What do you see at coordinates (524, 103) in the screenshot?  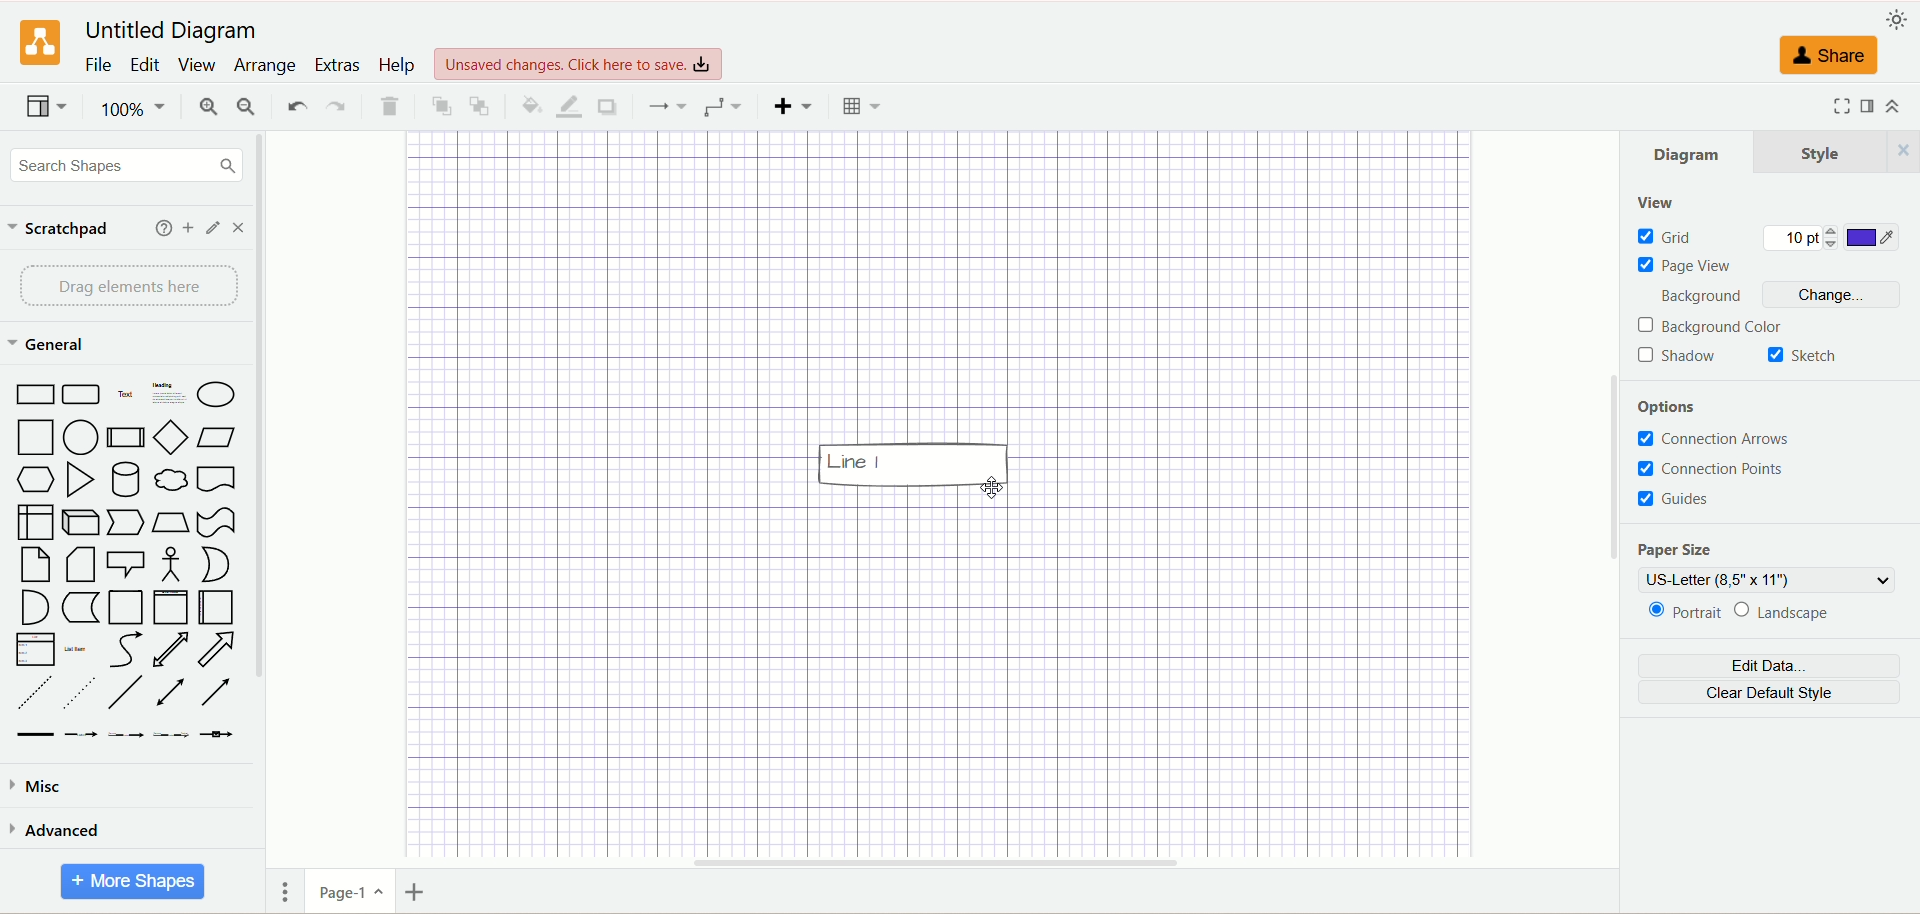 I see `fill color` at bounding box center [524, 103].